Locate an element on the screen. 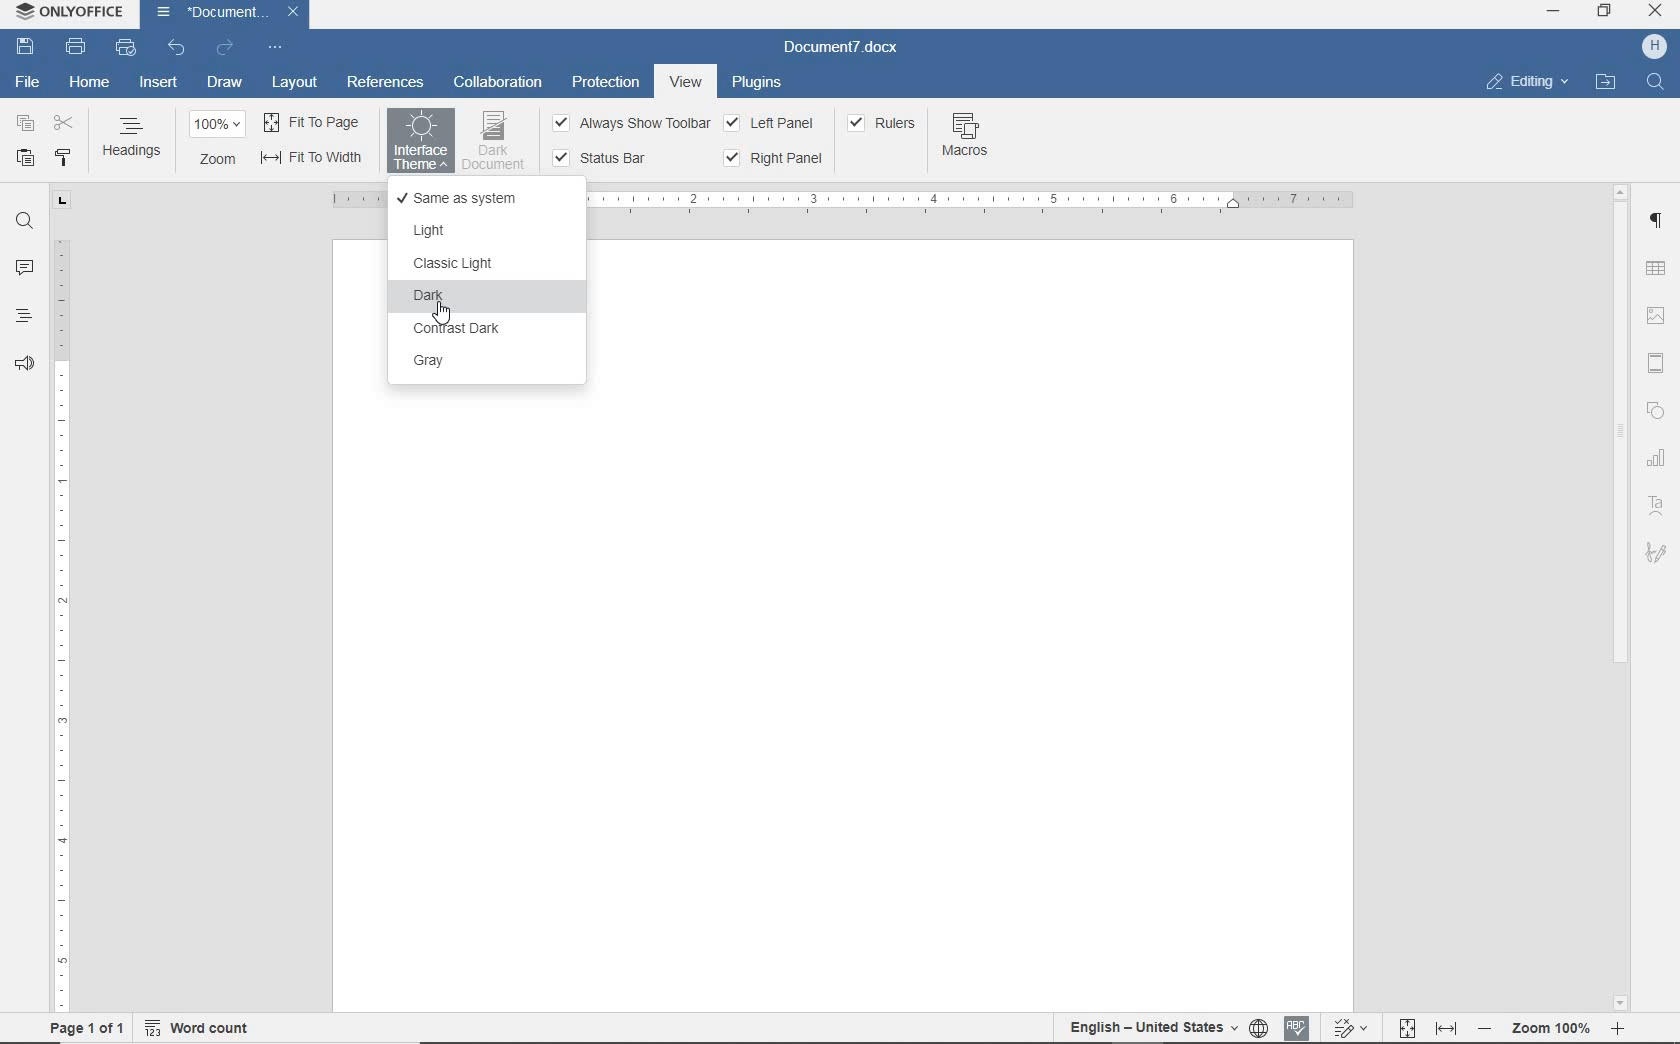 The height and width of the screenshot is (1044, 1680). TAB STOP is located at coordinates (62, 202).